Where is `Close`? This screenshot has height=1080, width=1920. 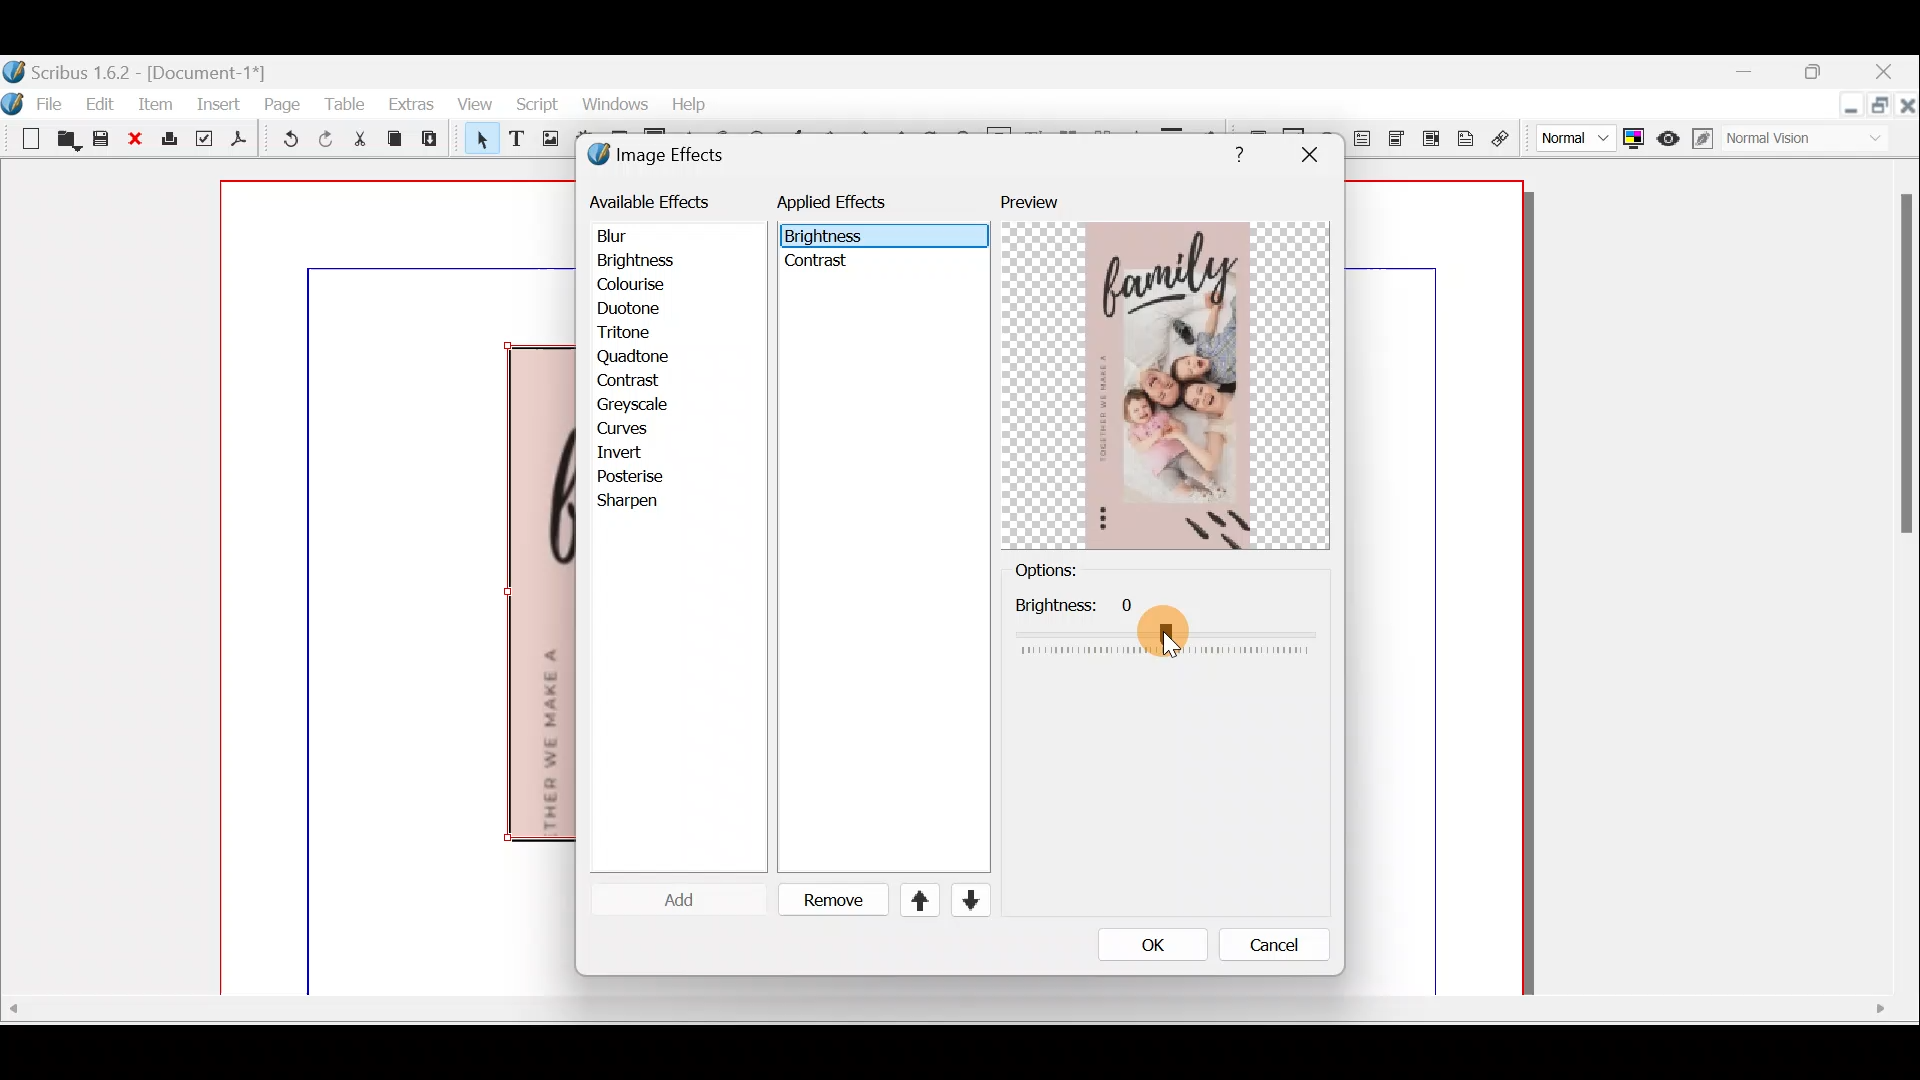 Close is located at coordinates (1886, 74).